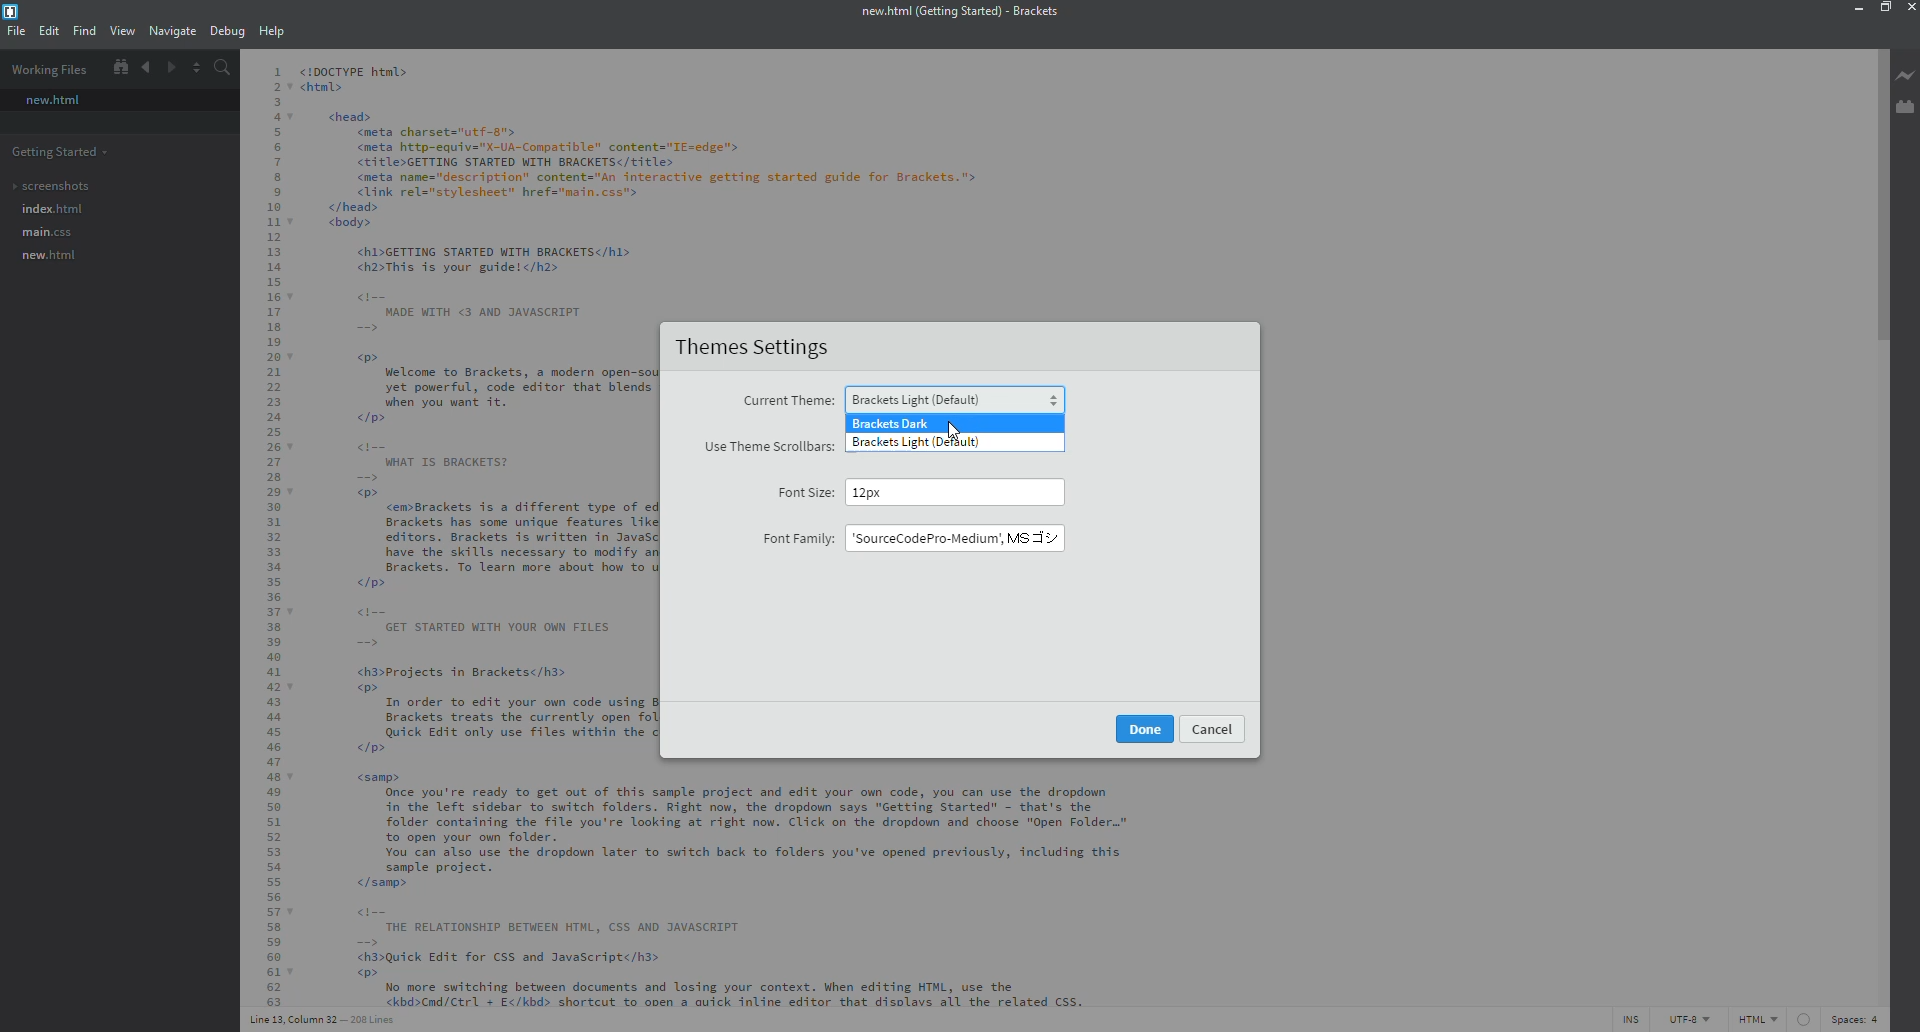 This screenshot has width=1920, height=1032. I want to click on brackets, so click(957, 13).